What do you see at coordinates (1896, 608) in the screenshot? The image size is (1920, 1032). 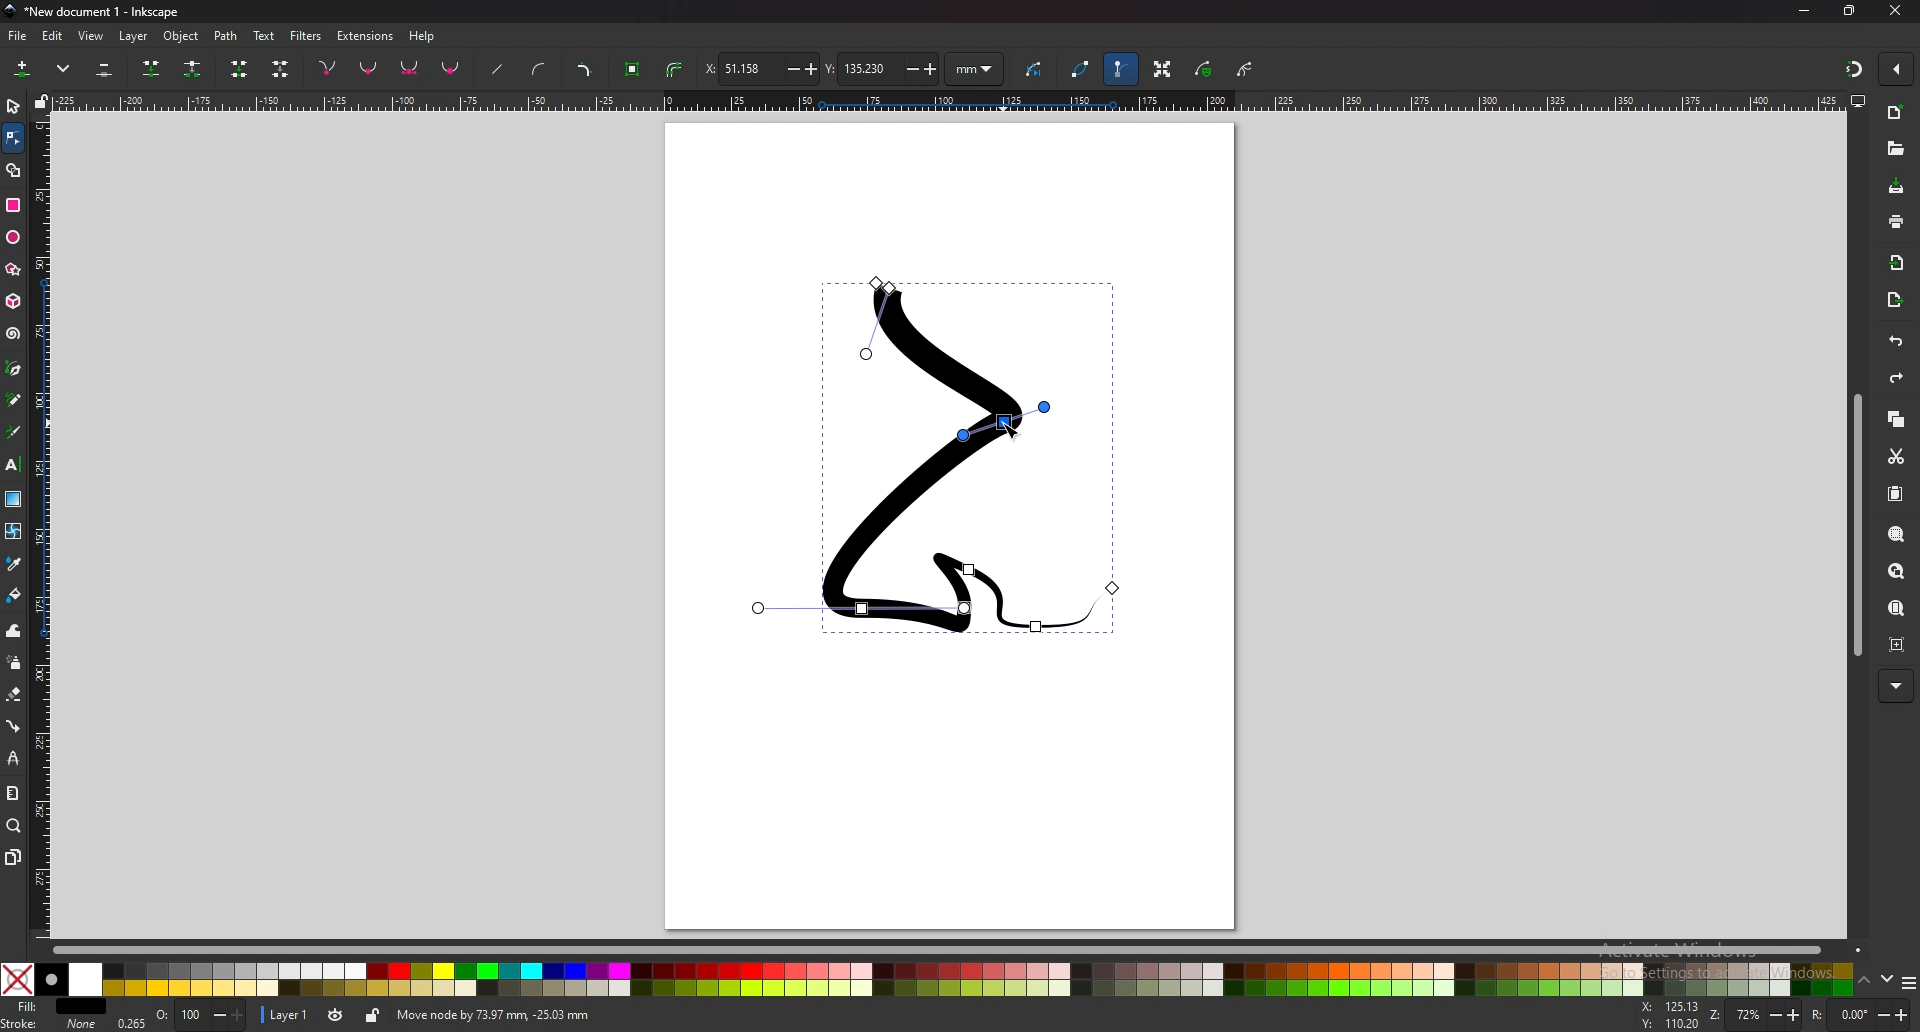 I see `zoom page` at bounding box center [1896, 608].